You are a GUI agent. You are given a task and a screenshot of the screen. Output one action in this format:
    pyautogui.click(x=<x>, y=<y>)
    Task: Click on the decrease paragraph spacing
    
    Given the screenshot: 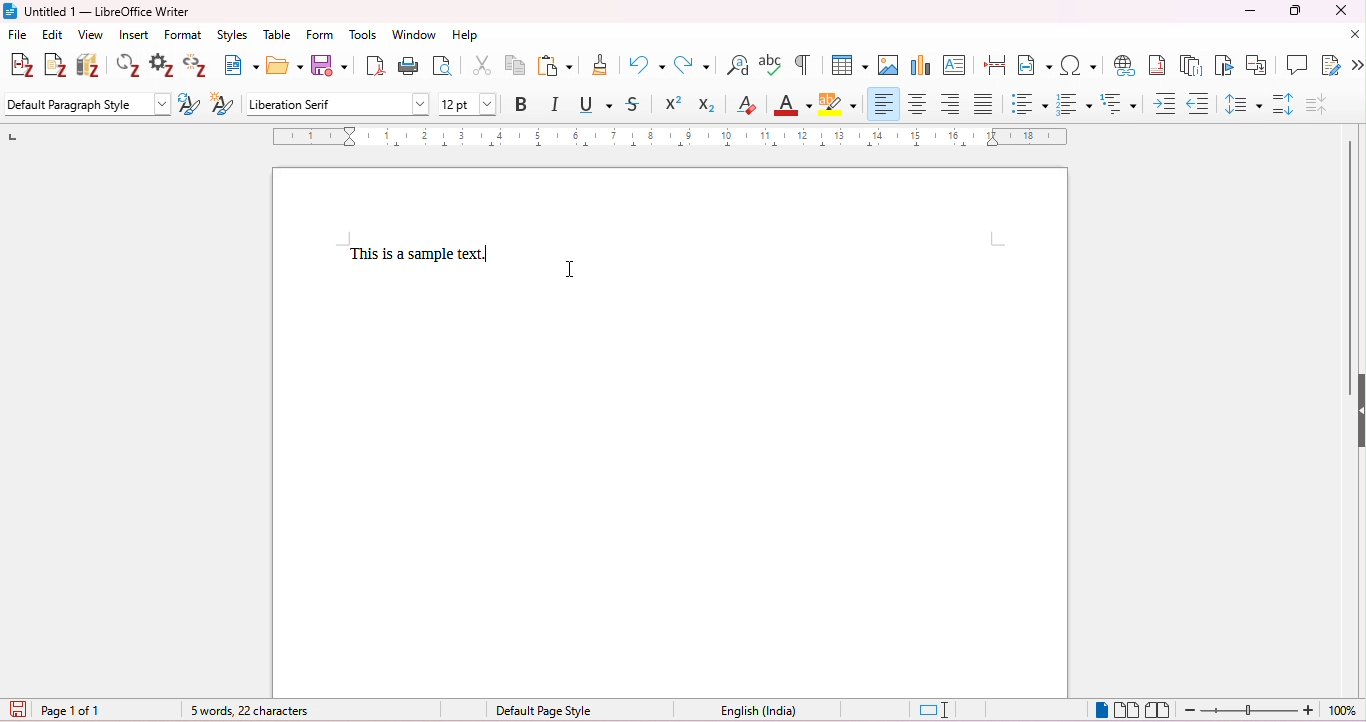 What is the action you would take?
    pyautogui.click(x=1316, y=104)
    